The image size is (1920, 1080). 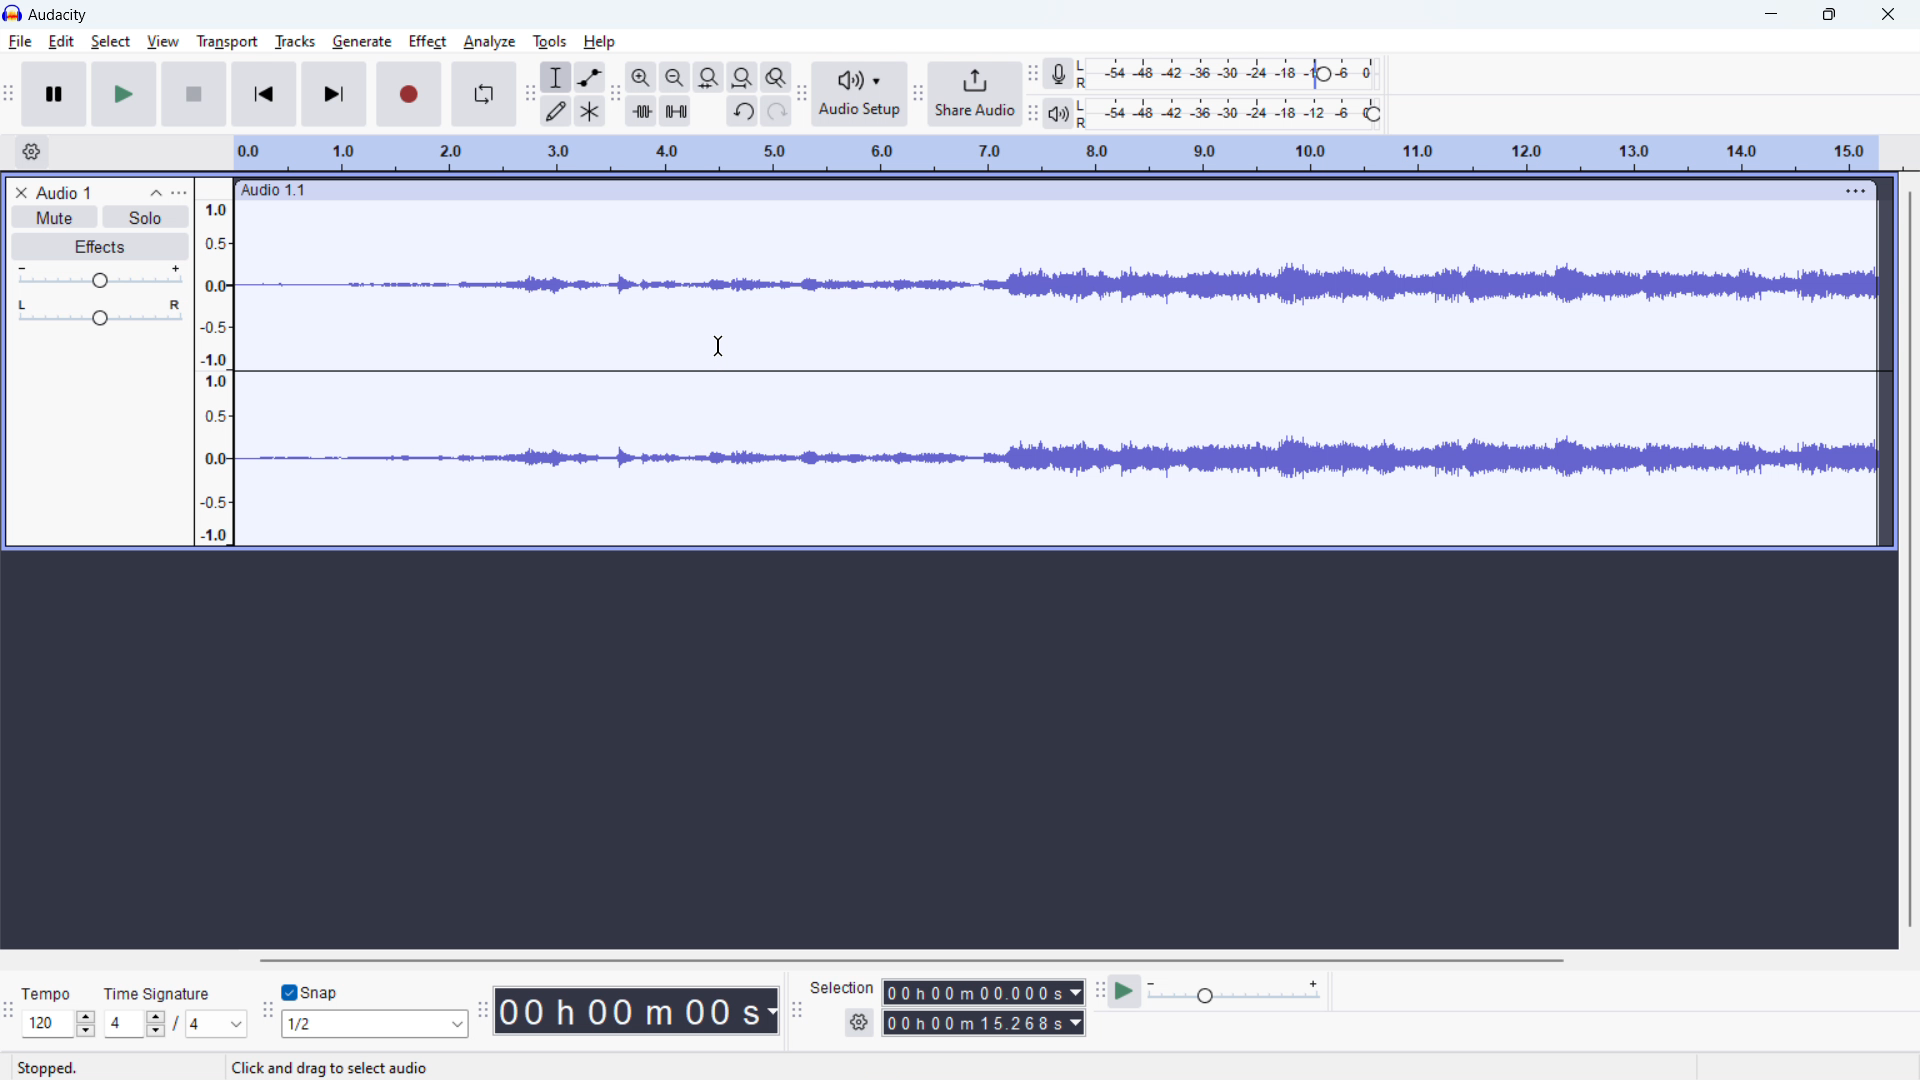 I want to click on pan: center, so click(x=101, y=312).